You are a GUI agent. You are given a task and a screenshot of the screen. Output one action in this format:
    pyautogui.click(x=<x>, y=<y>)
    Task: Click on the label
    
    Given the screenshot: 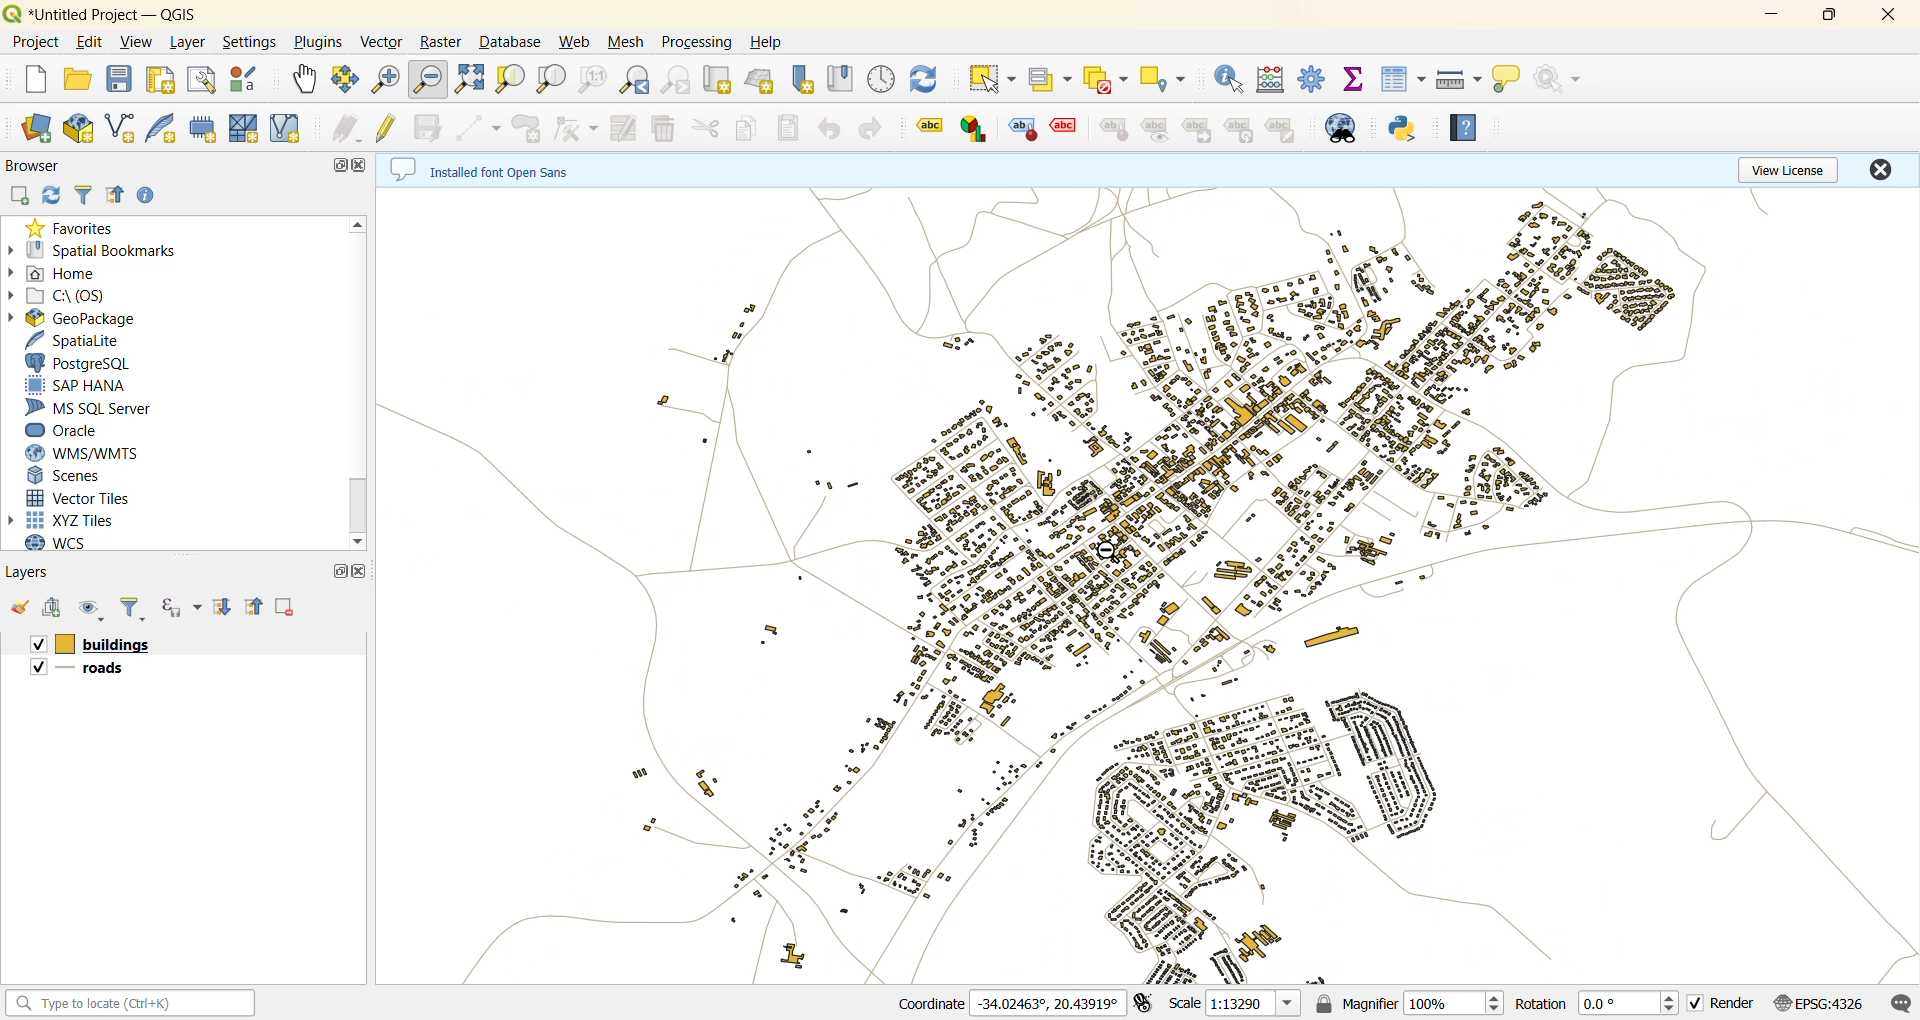 What is the action you would take?
    pyautogui.click(x=975, y=131)
    